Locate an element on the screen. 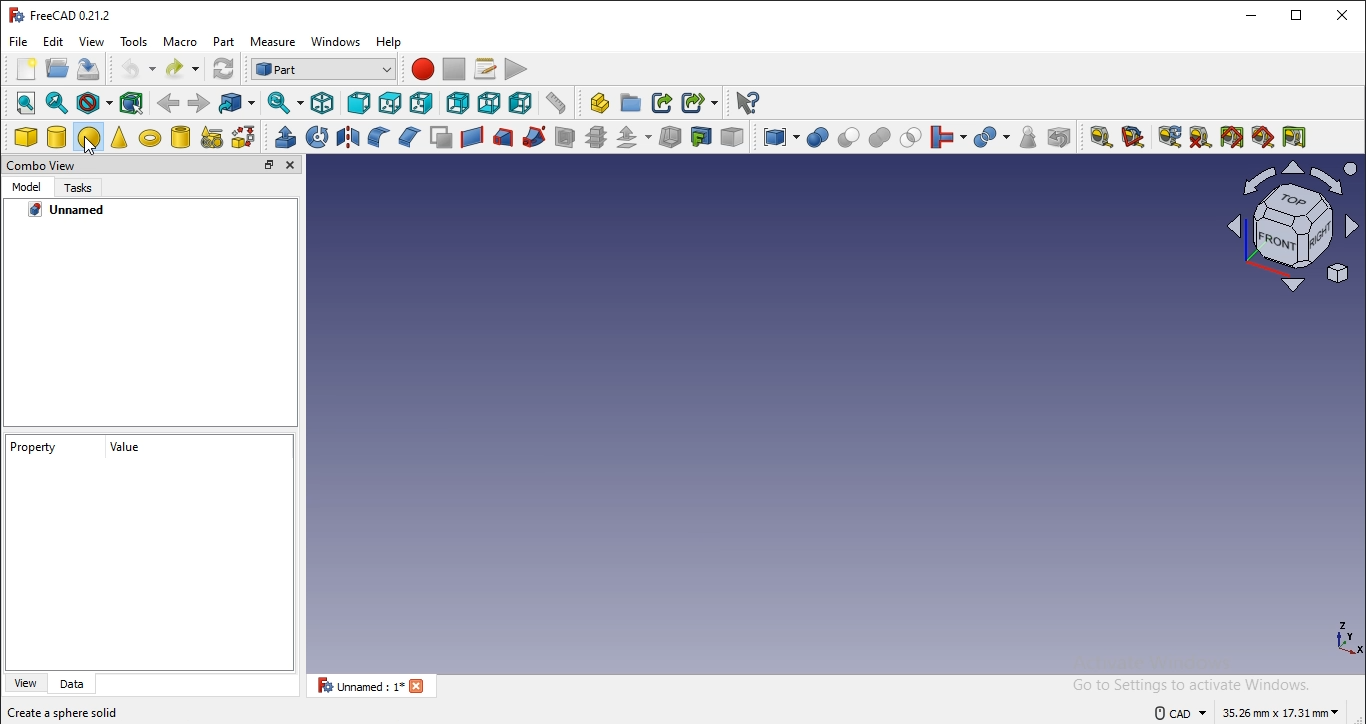 The image size is (1366, 724). close is located at coordinates (291, 166).